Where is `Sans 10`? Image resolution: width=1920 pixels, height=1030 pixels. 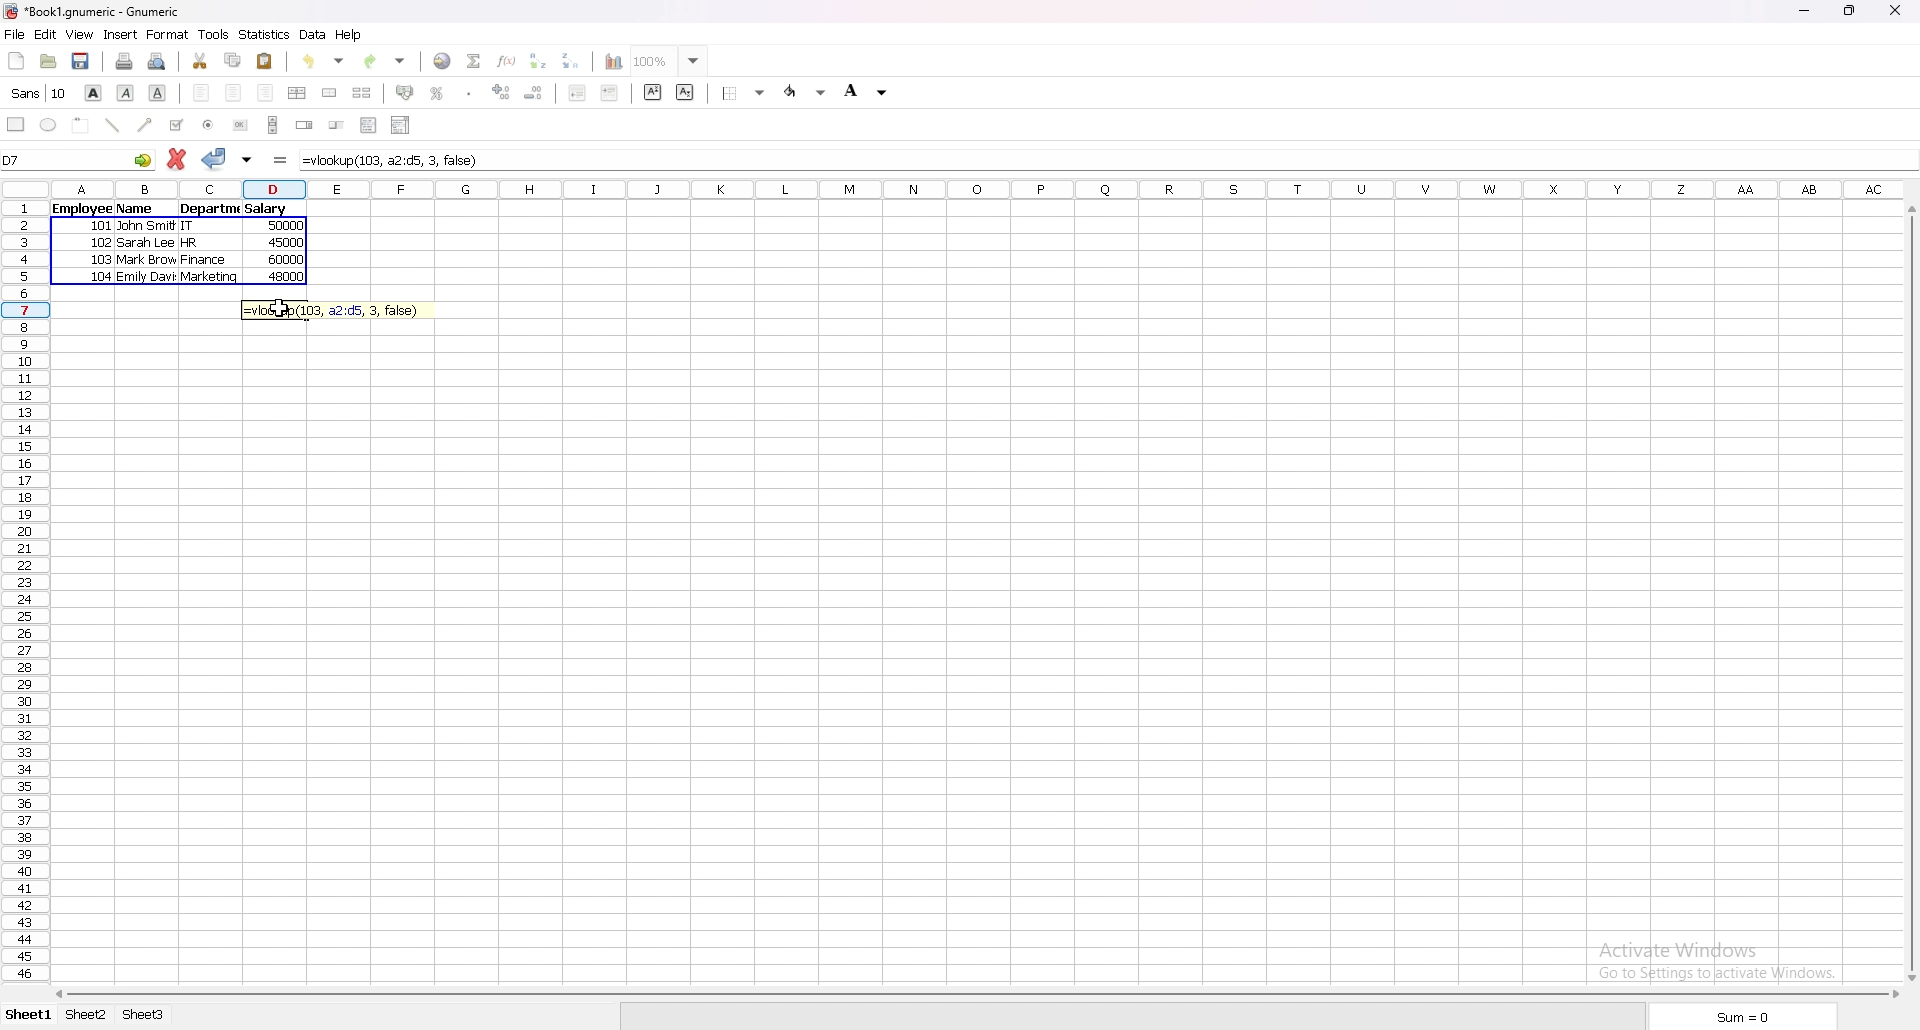 Sans 10 is located at coordinates (37, 94).